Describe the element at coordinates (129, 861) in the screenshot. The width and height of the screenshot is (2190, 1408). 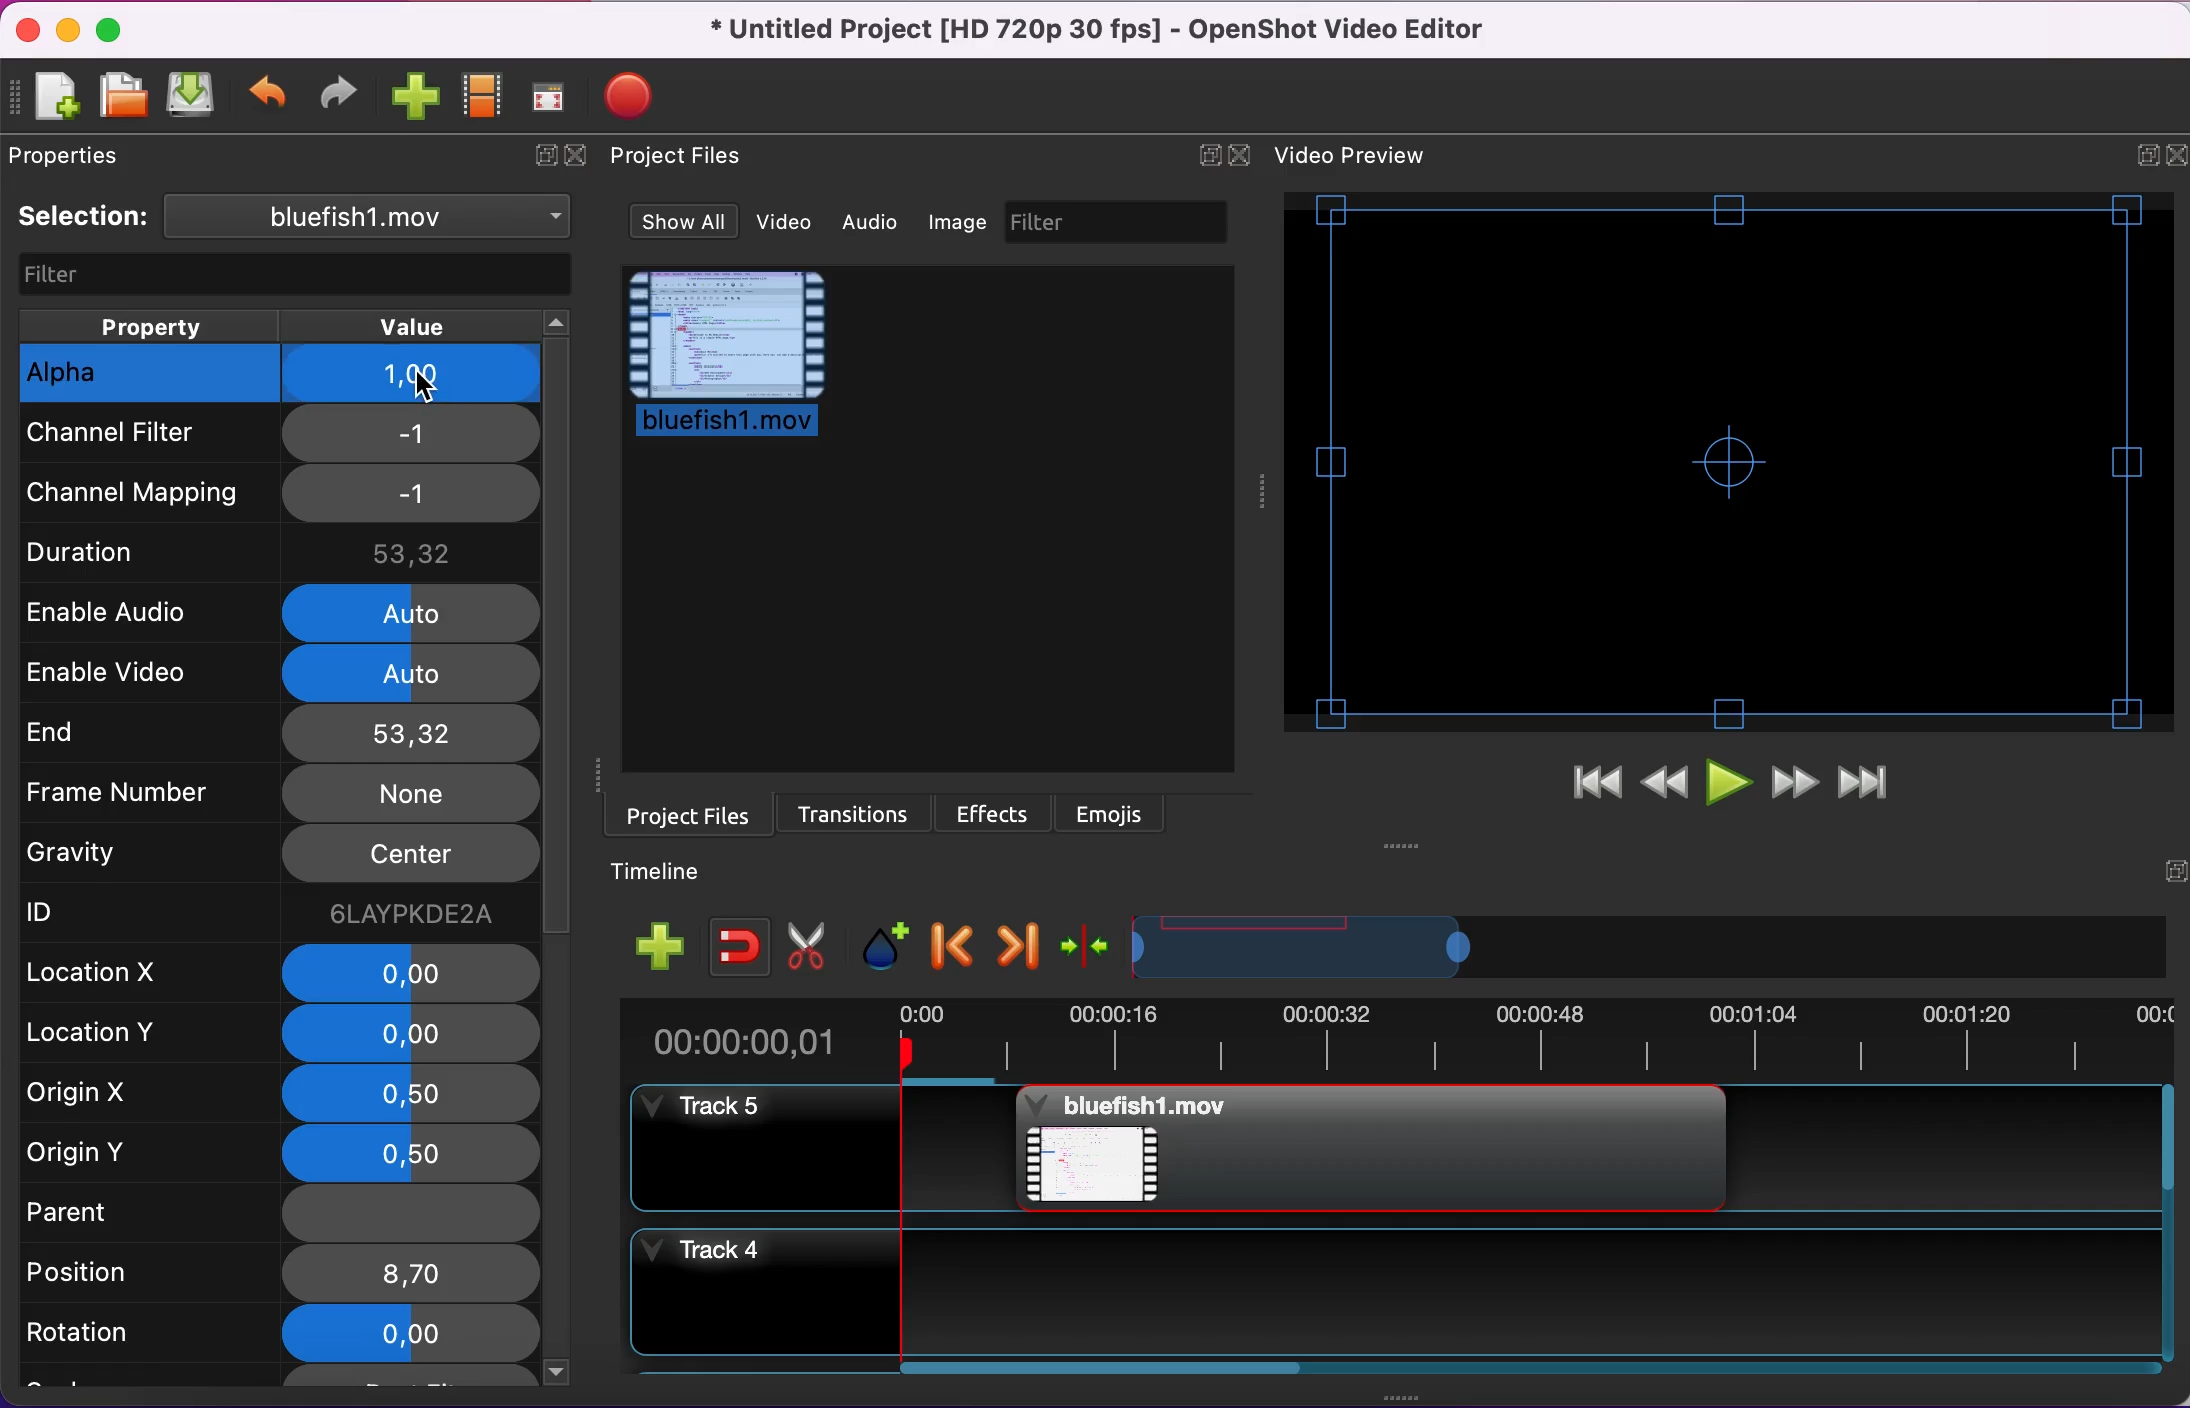
I see `gravity` at that location.